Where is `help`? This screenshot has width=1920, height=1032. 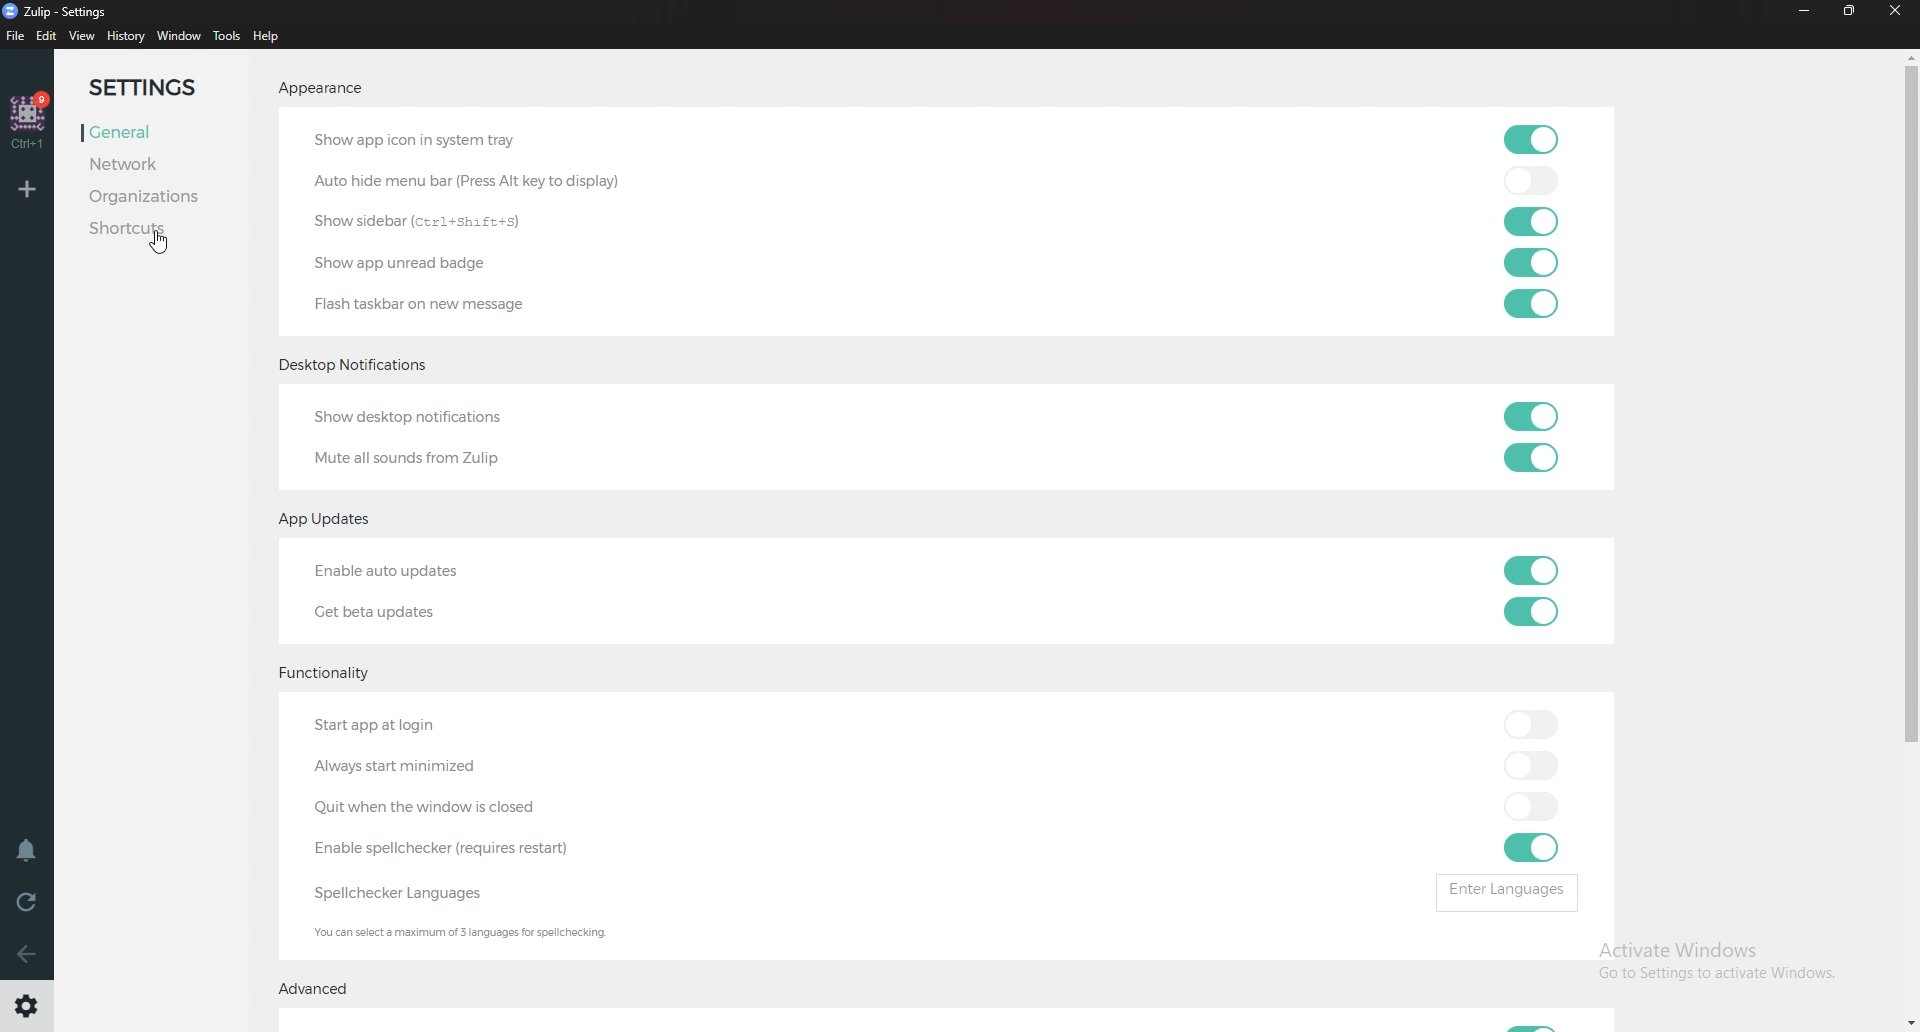
help is located at coordinates (266, 35).